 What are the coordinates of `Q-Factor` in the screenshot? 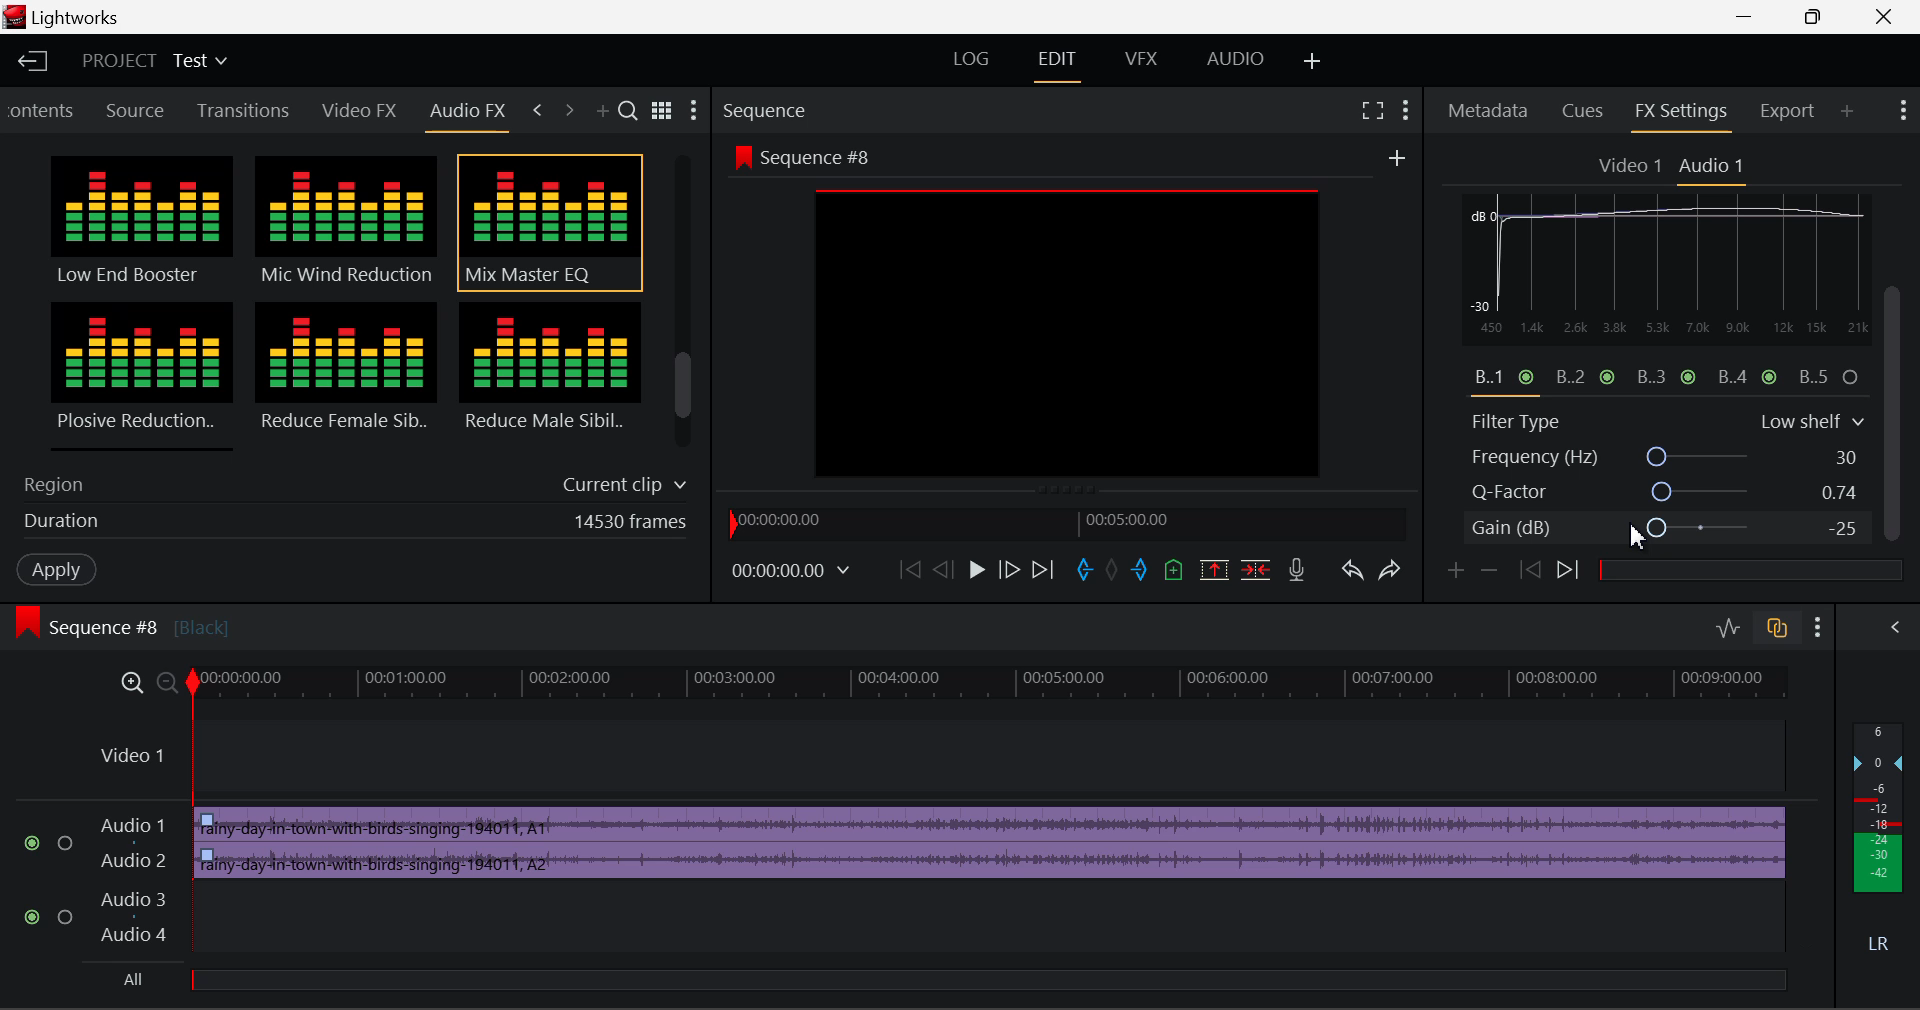 It's located at (1668, 493).